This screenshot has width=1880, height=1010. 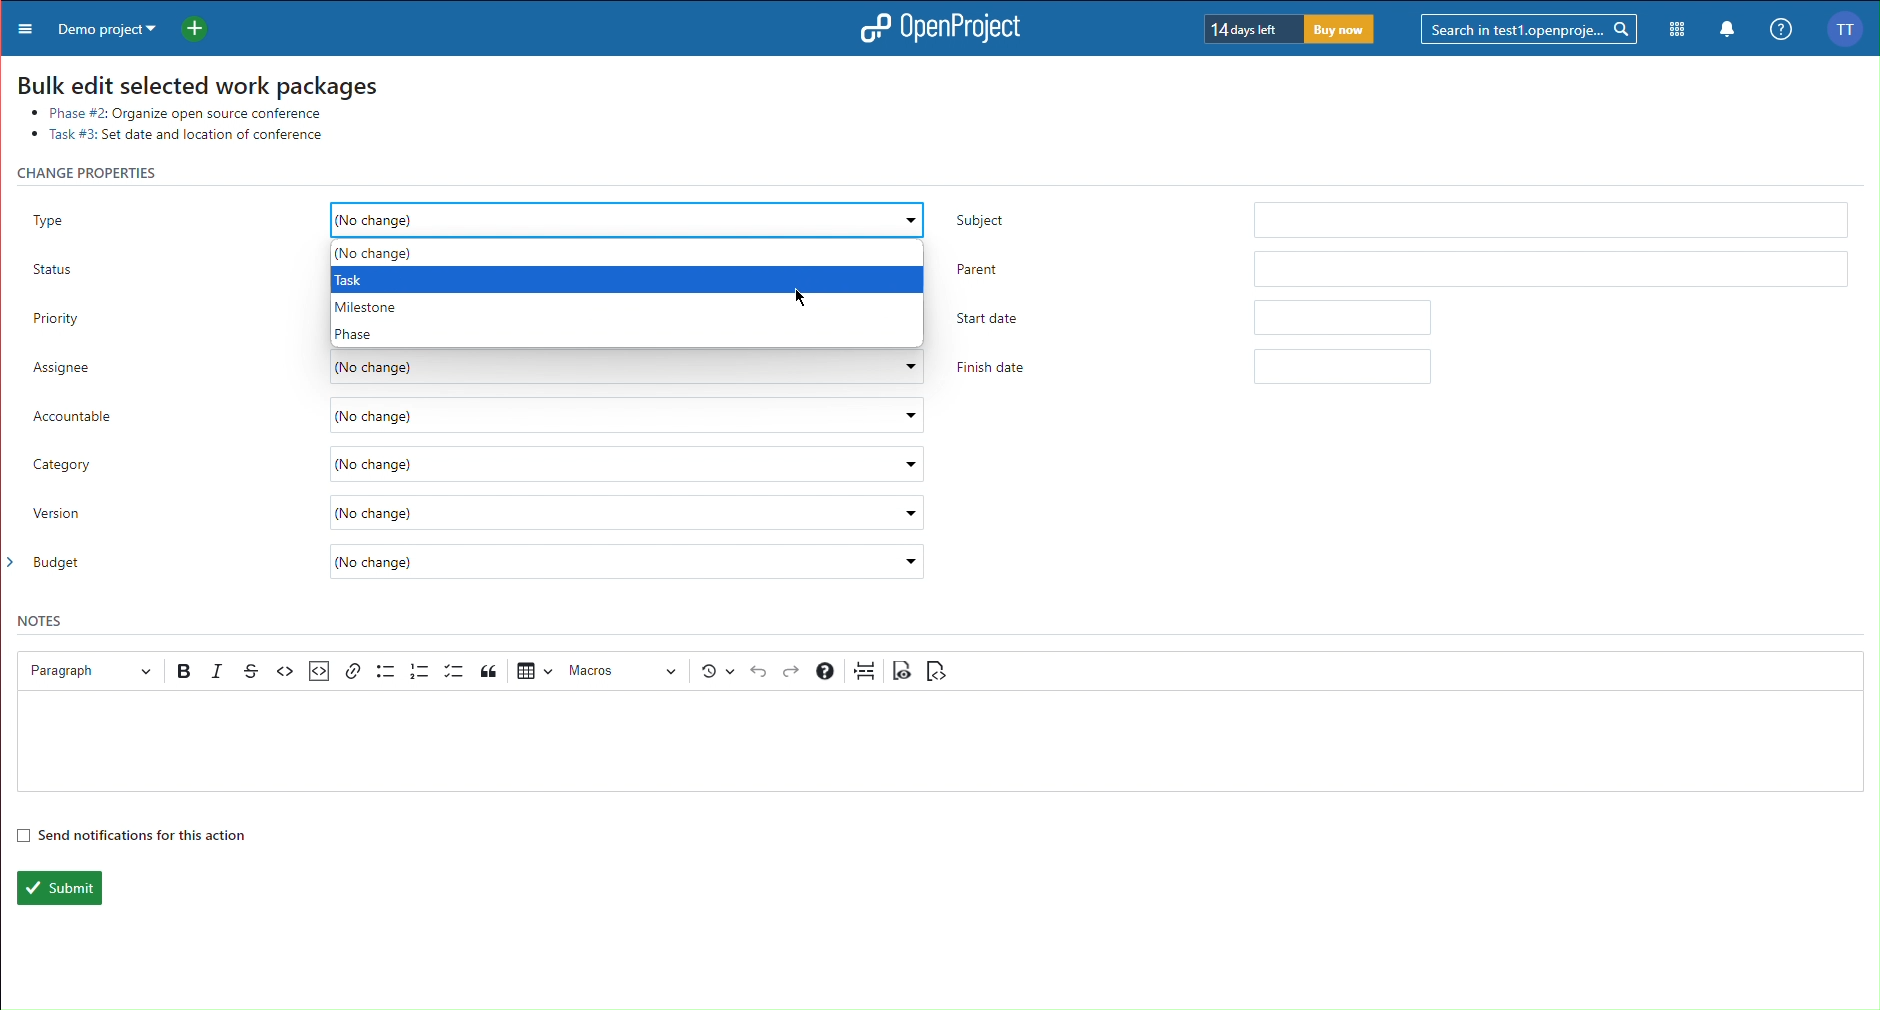 I want to click on Status, so click(x=165, y=266).